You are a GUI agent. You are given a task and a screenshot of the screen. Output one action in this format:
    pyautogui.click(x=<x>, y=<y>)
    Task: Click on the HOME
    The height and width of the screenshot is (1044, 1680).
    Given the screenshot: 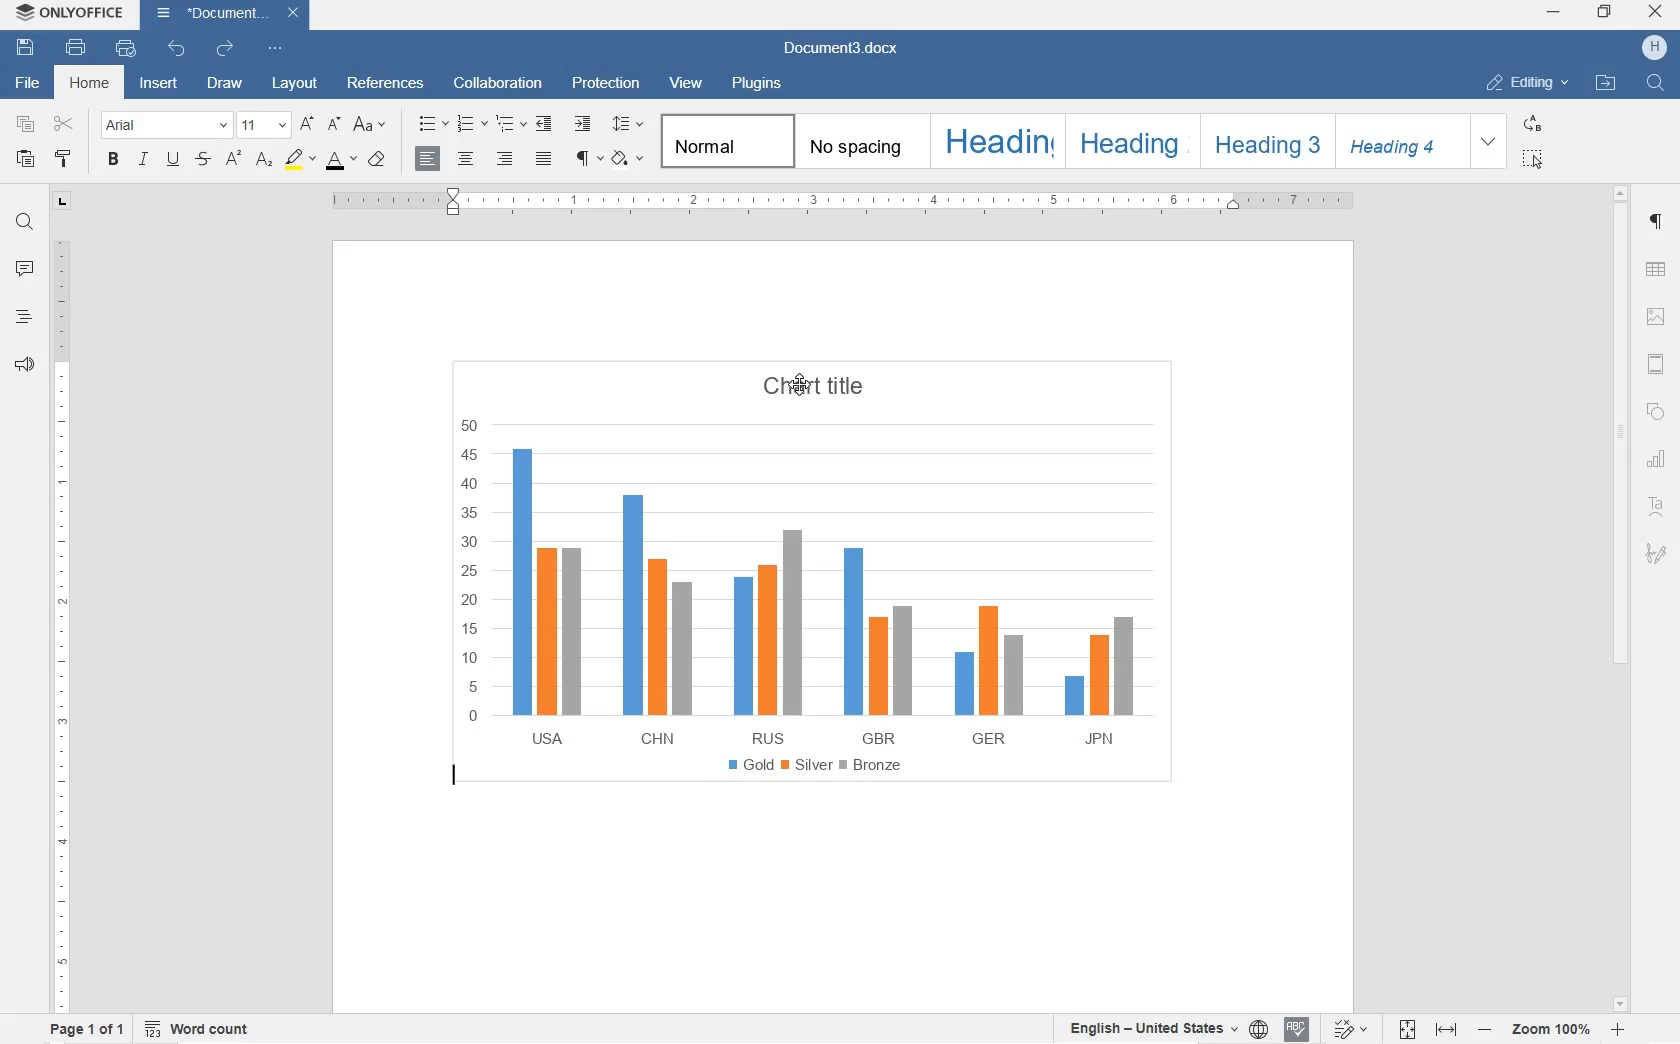 What is the action you would take?
    pyautogui.click(x=89, y=85)
    